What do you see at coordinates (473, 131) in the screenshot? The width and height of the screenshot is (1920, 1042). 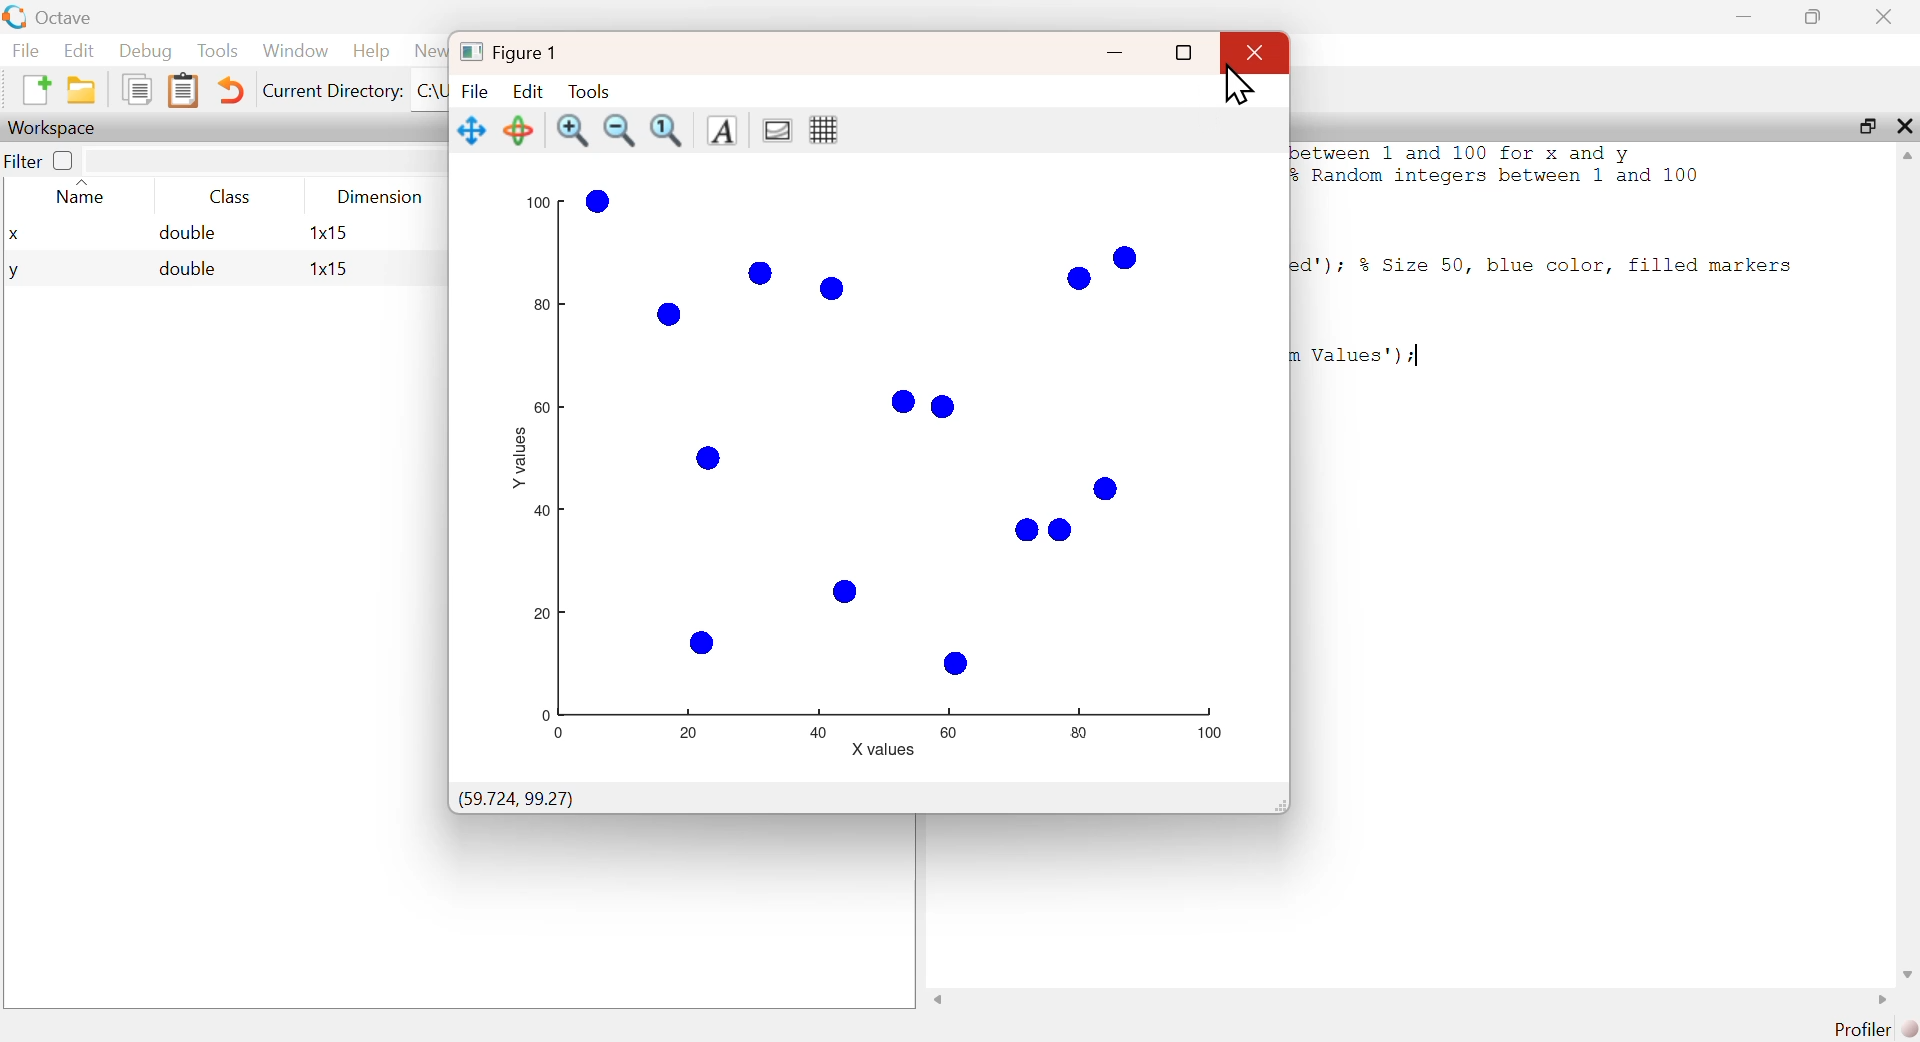 I see `Move tool` at bounding box center [473, 131].